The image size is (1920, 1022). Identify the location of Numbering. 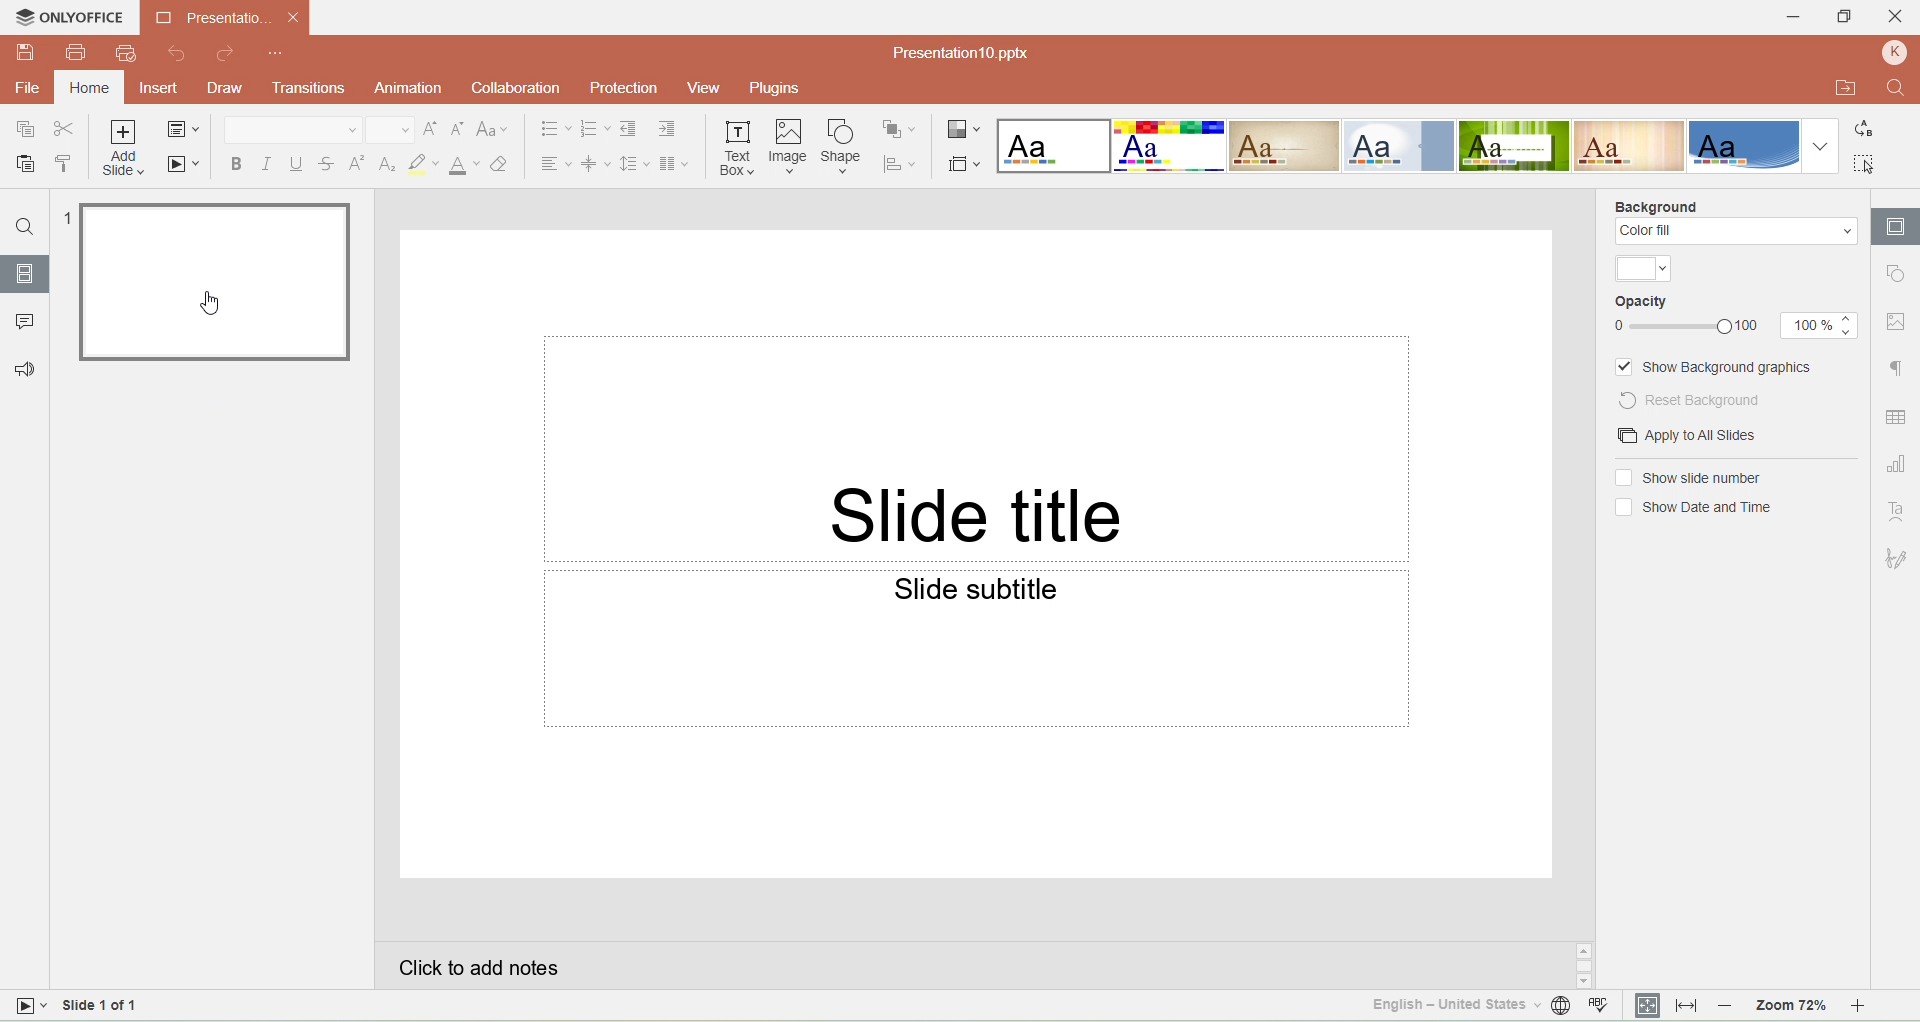
(594, 130).